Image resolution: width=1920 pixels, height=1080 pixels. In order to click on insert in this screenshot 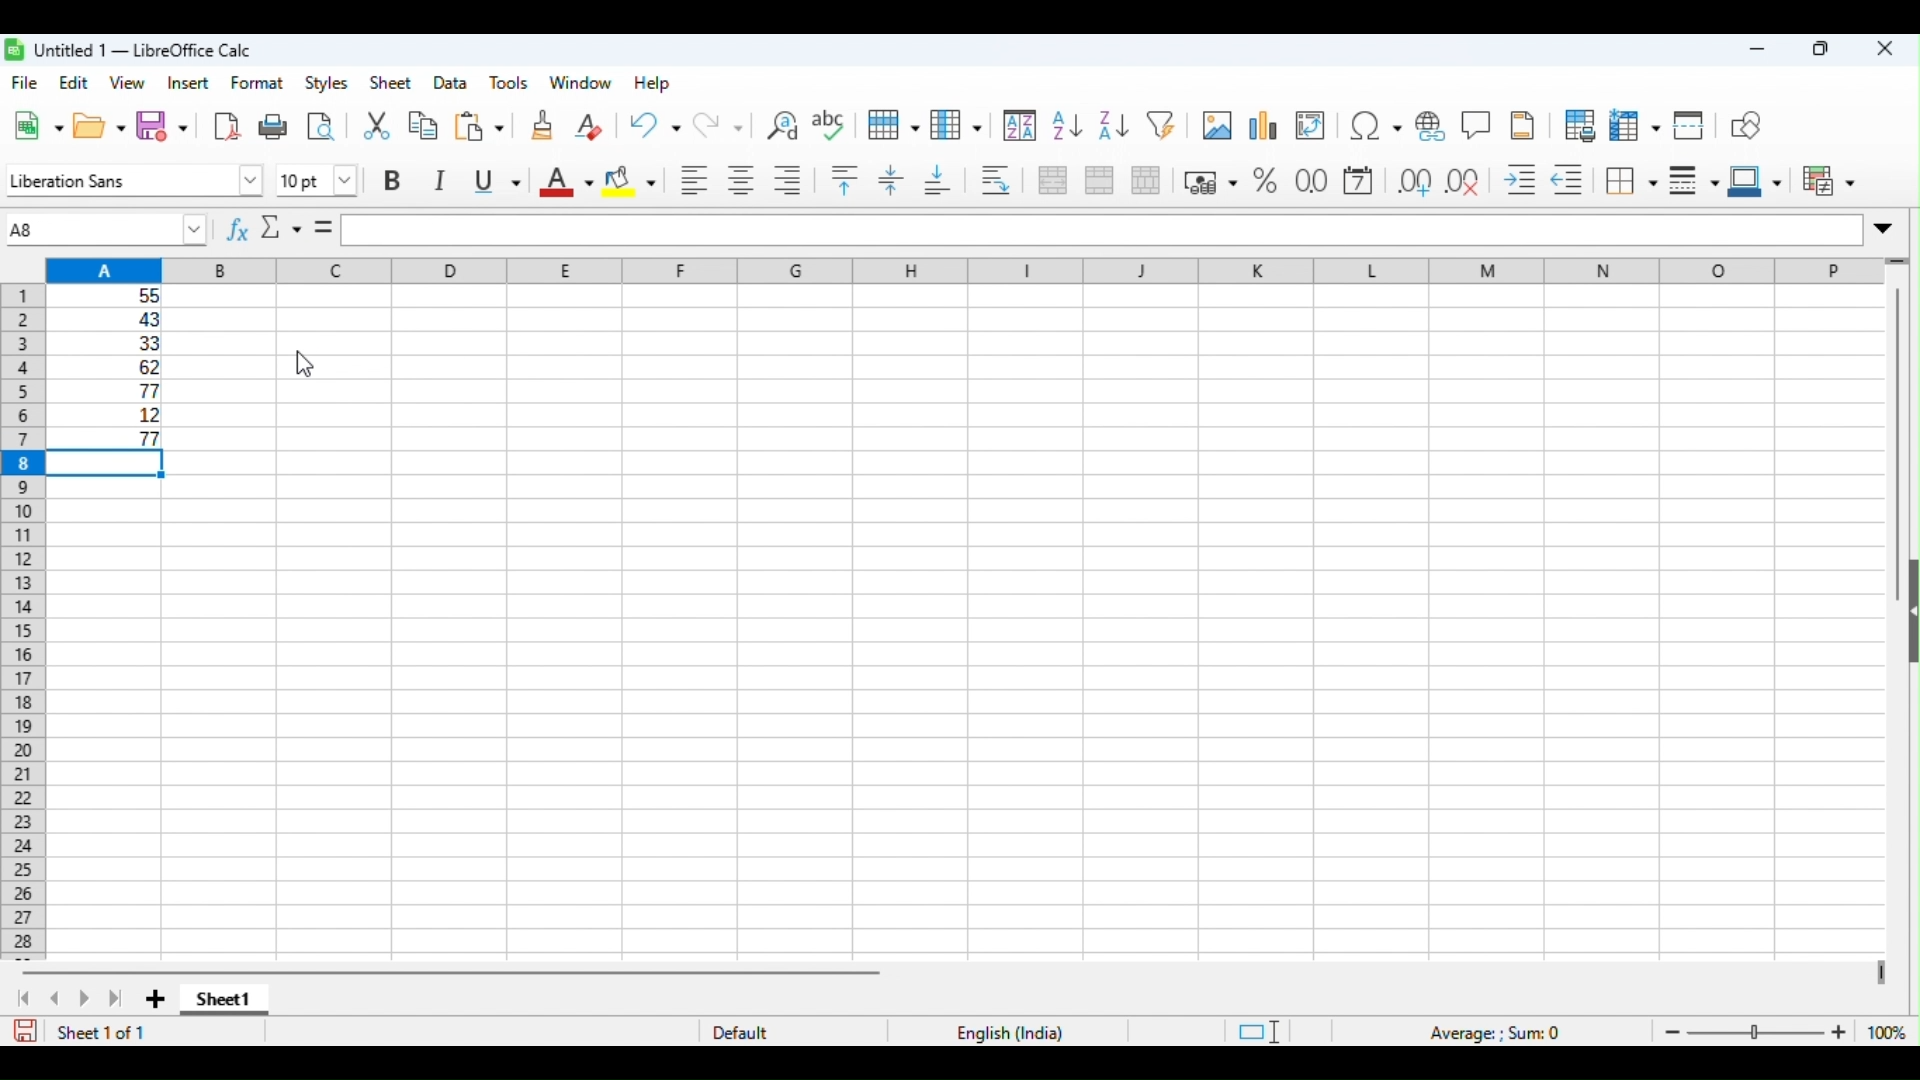, I will do `click(188, 83)`.